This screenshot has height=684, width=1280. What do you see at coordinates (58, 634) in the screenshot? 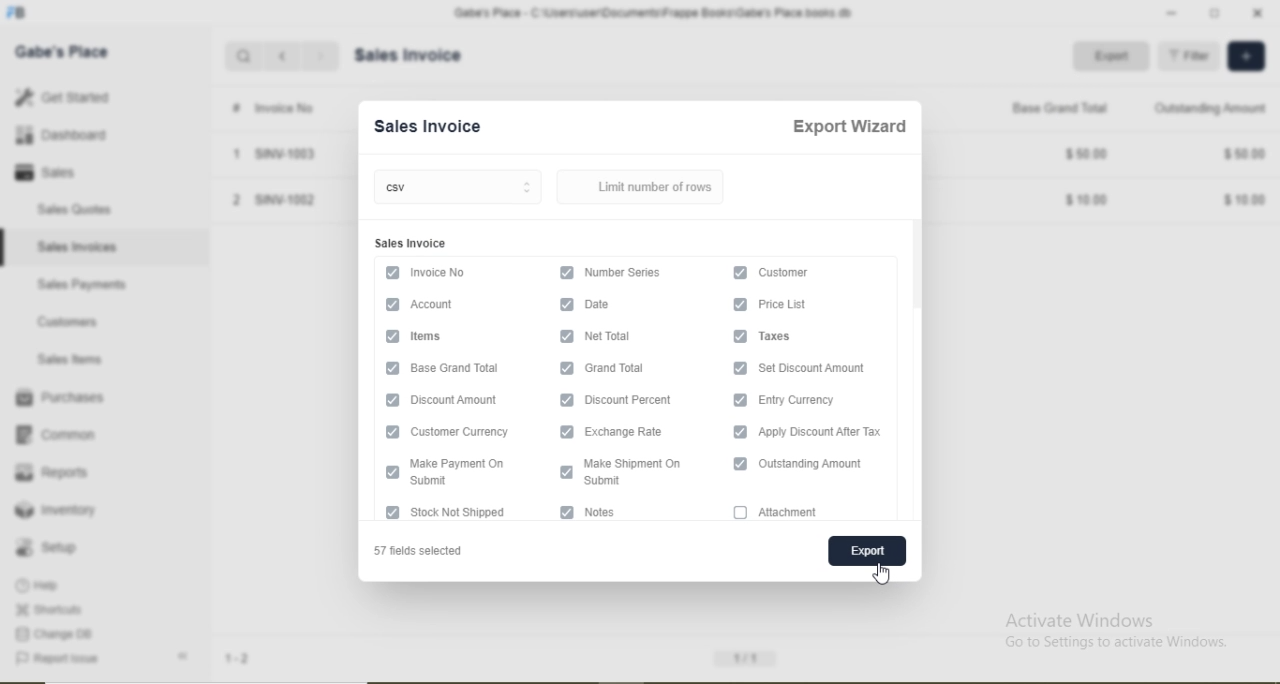
I see `Change DB` at bounding box center [58, 634].